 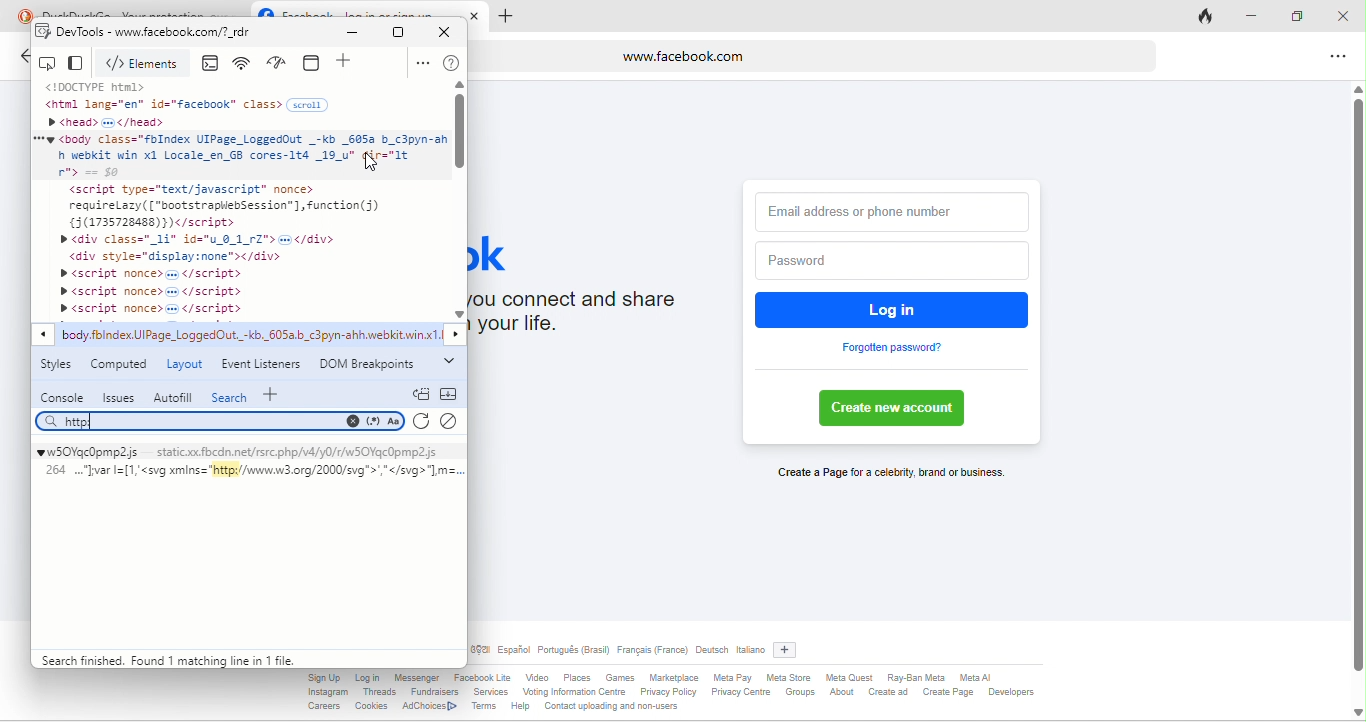 I want to click on change view, so click(x=79, y=64).